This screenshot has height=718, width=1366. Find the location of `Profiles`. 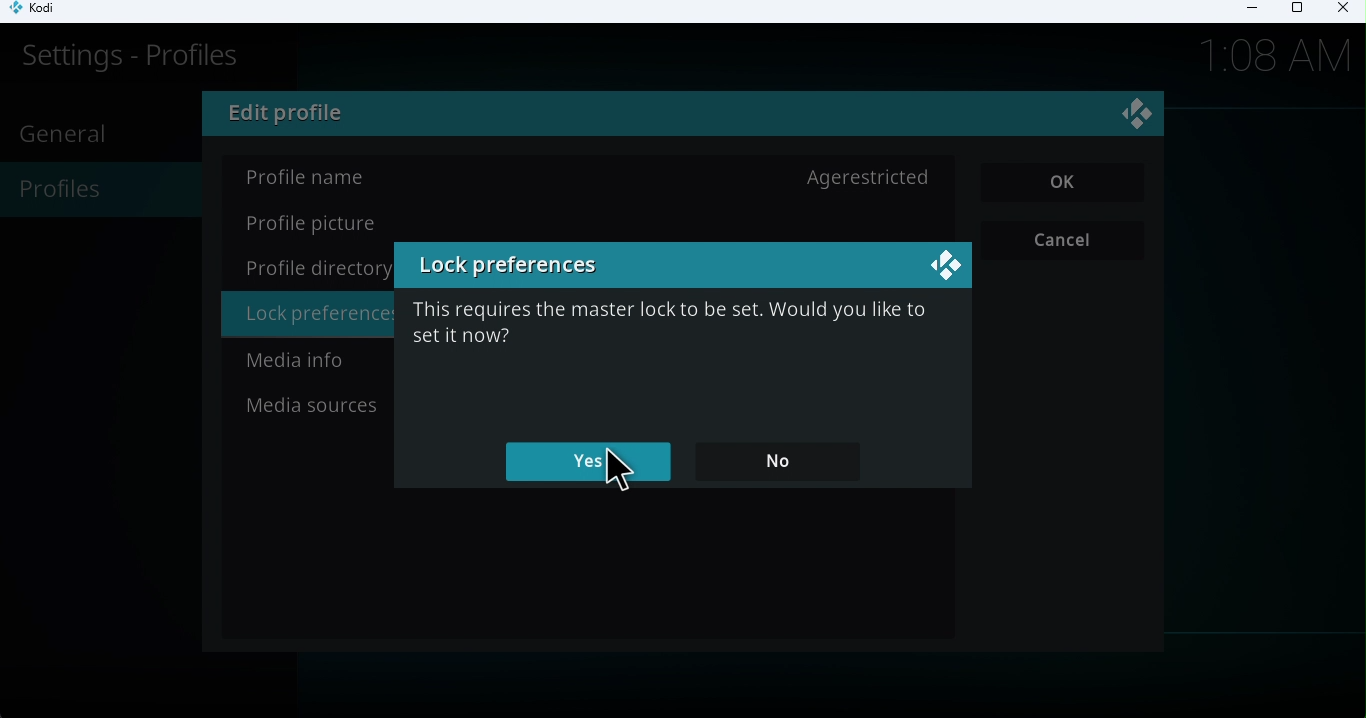

Profiles is located at coordinates (95, 192).